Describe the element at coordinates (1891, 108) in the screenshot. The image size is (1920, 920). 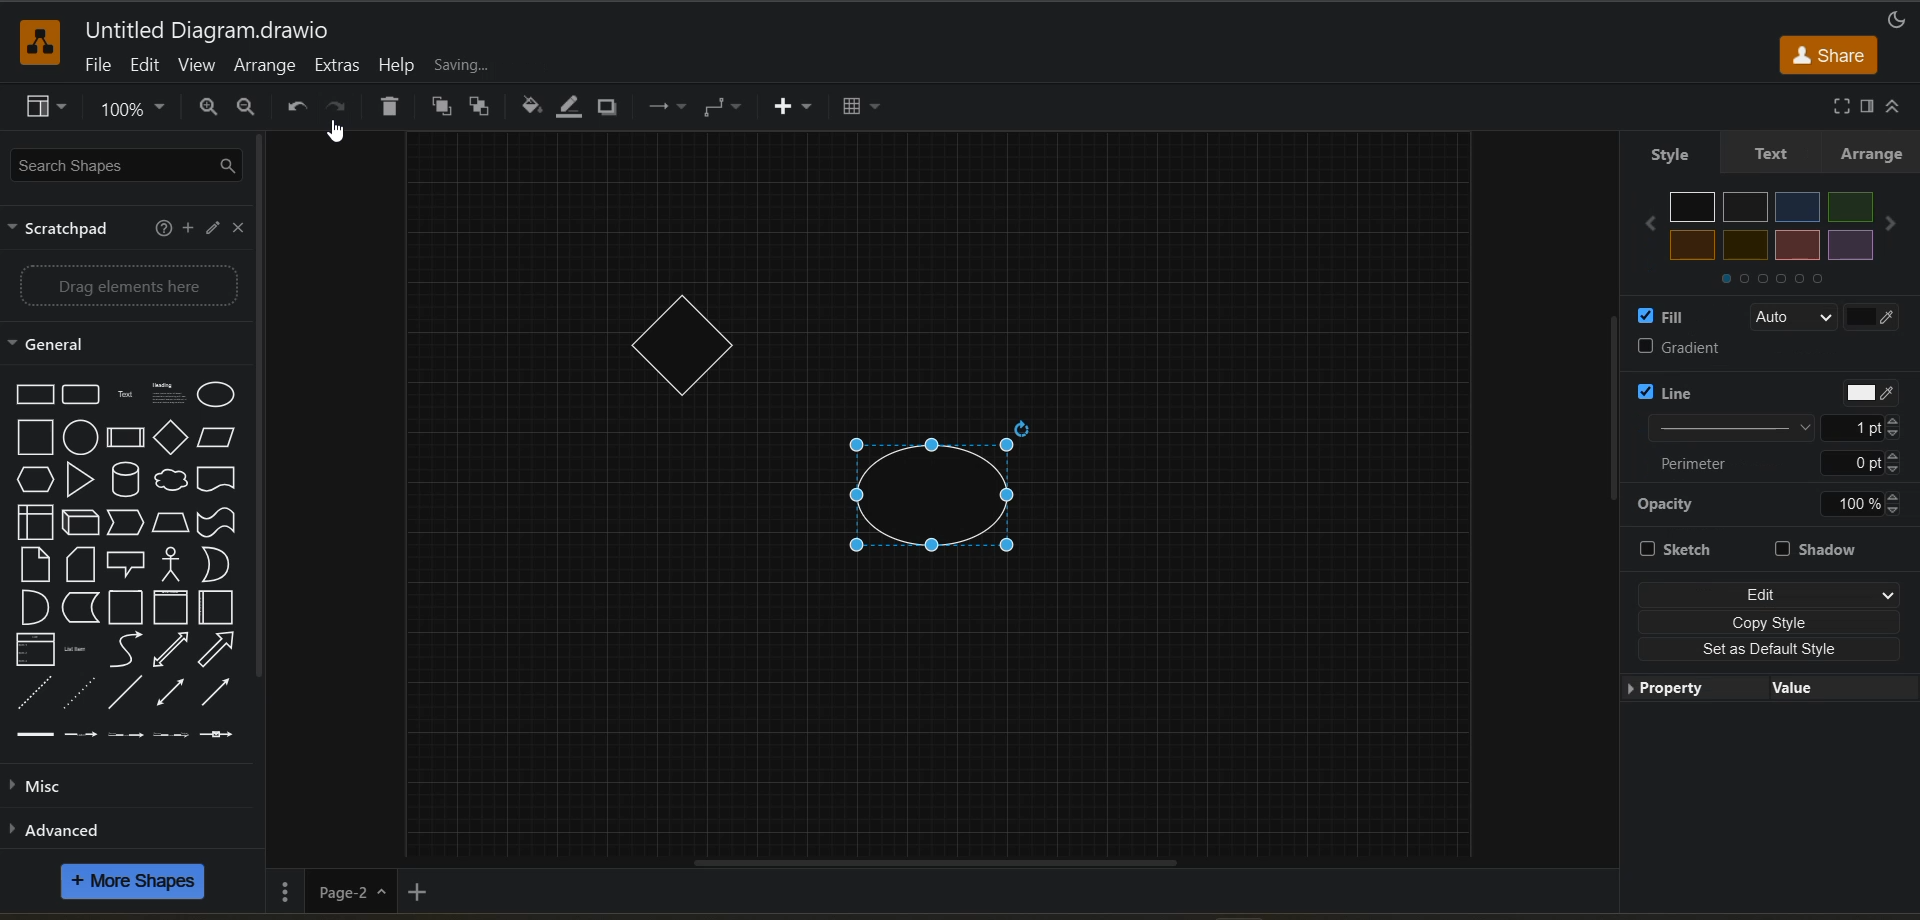
I see `expand/collapse` at that location.